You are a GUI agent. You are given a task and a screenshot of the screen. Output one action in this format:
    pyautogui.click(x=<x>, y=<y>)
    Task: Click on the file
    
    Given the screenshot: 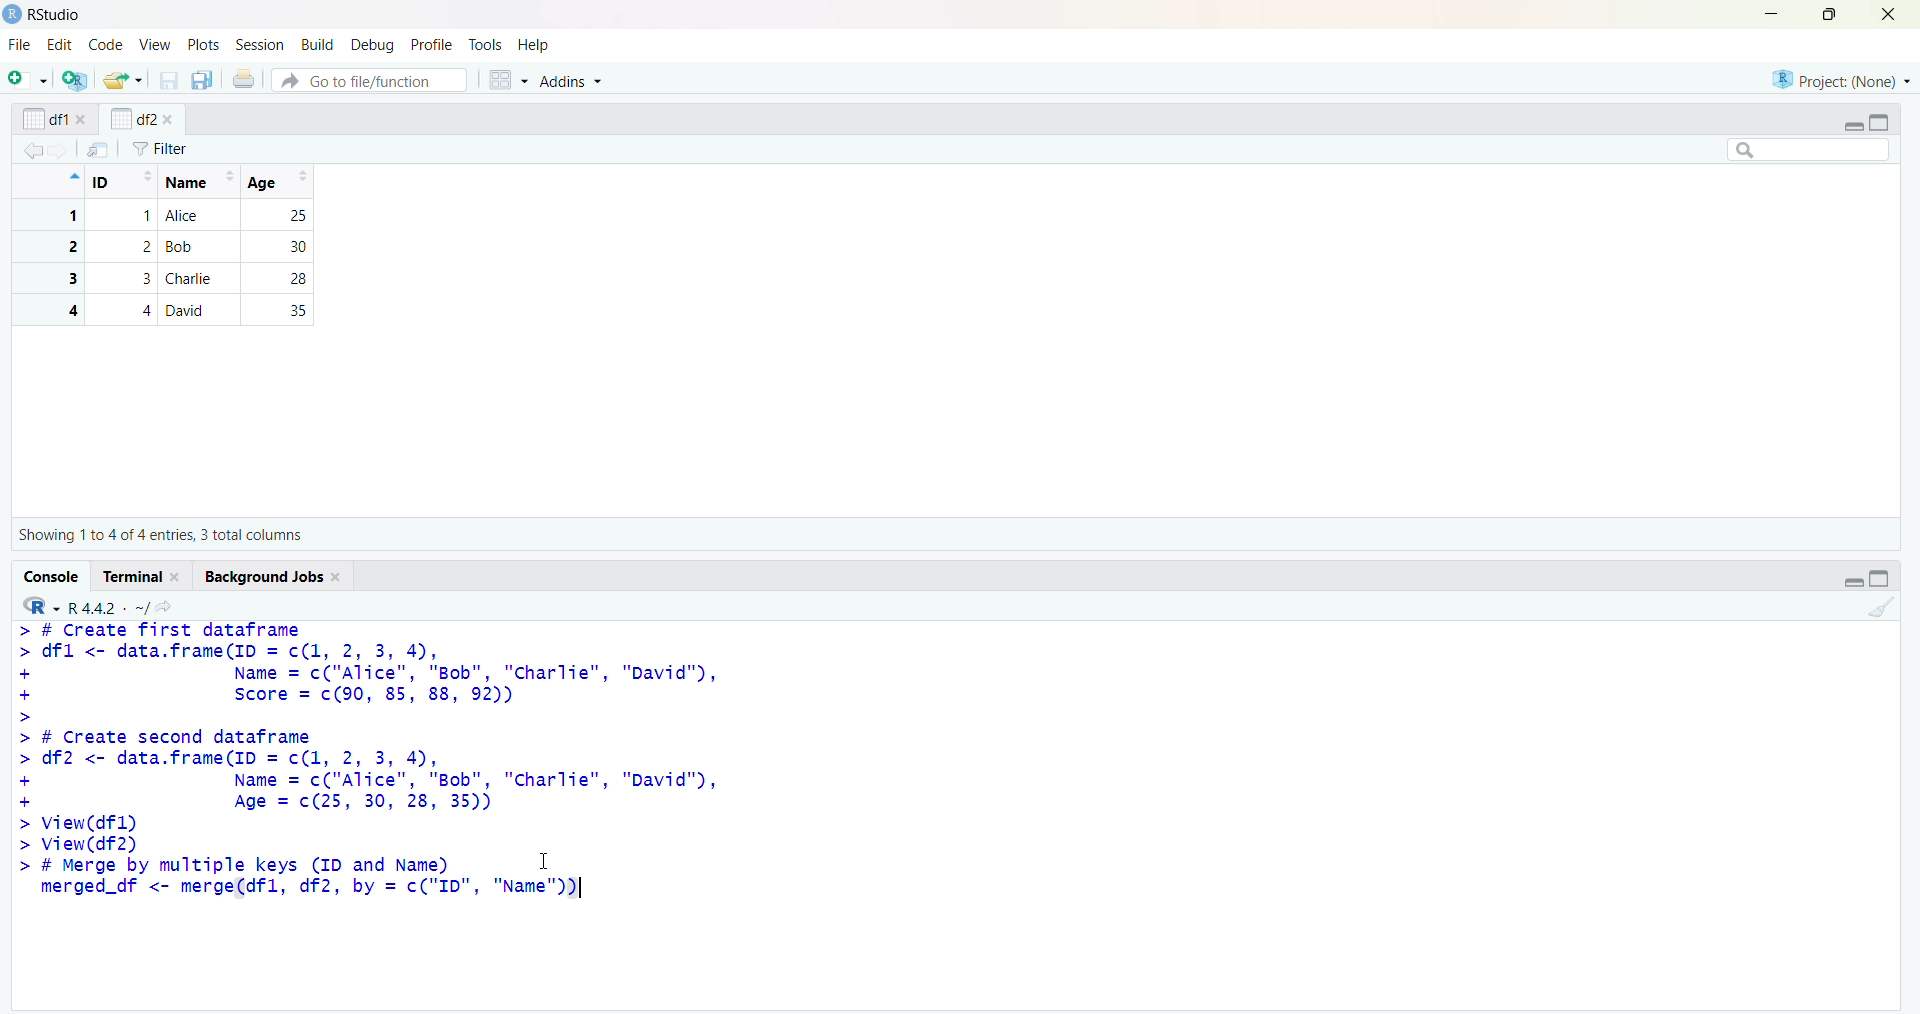 What is the action you would take?
    pyautogui.click(x=22, y=44)
    